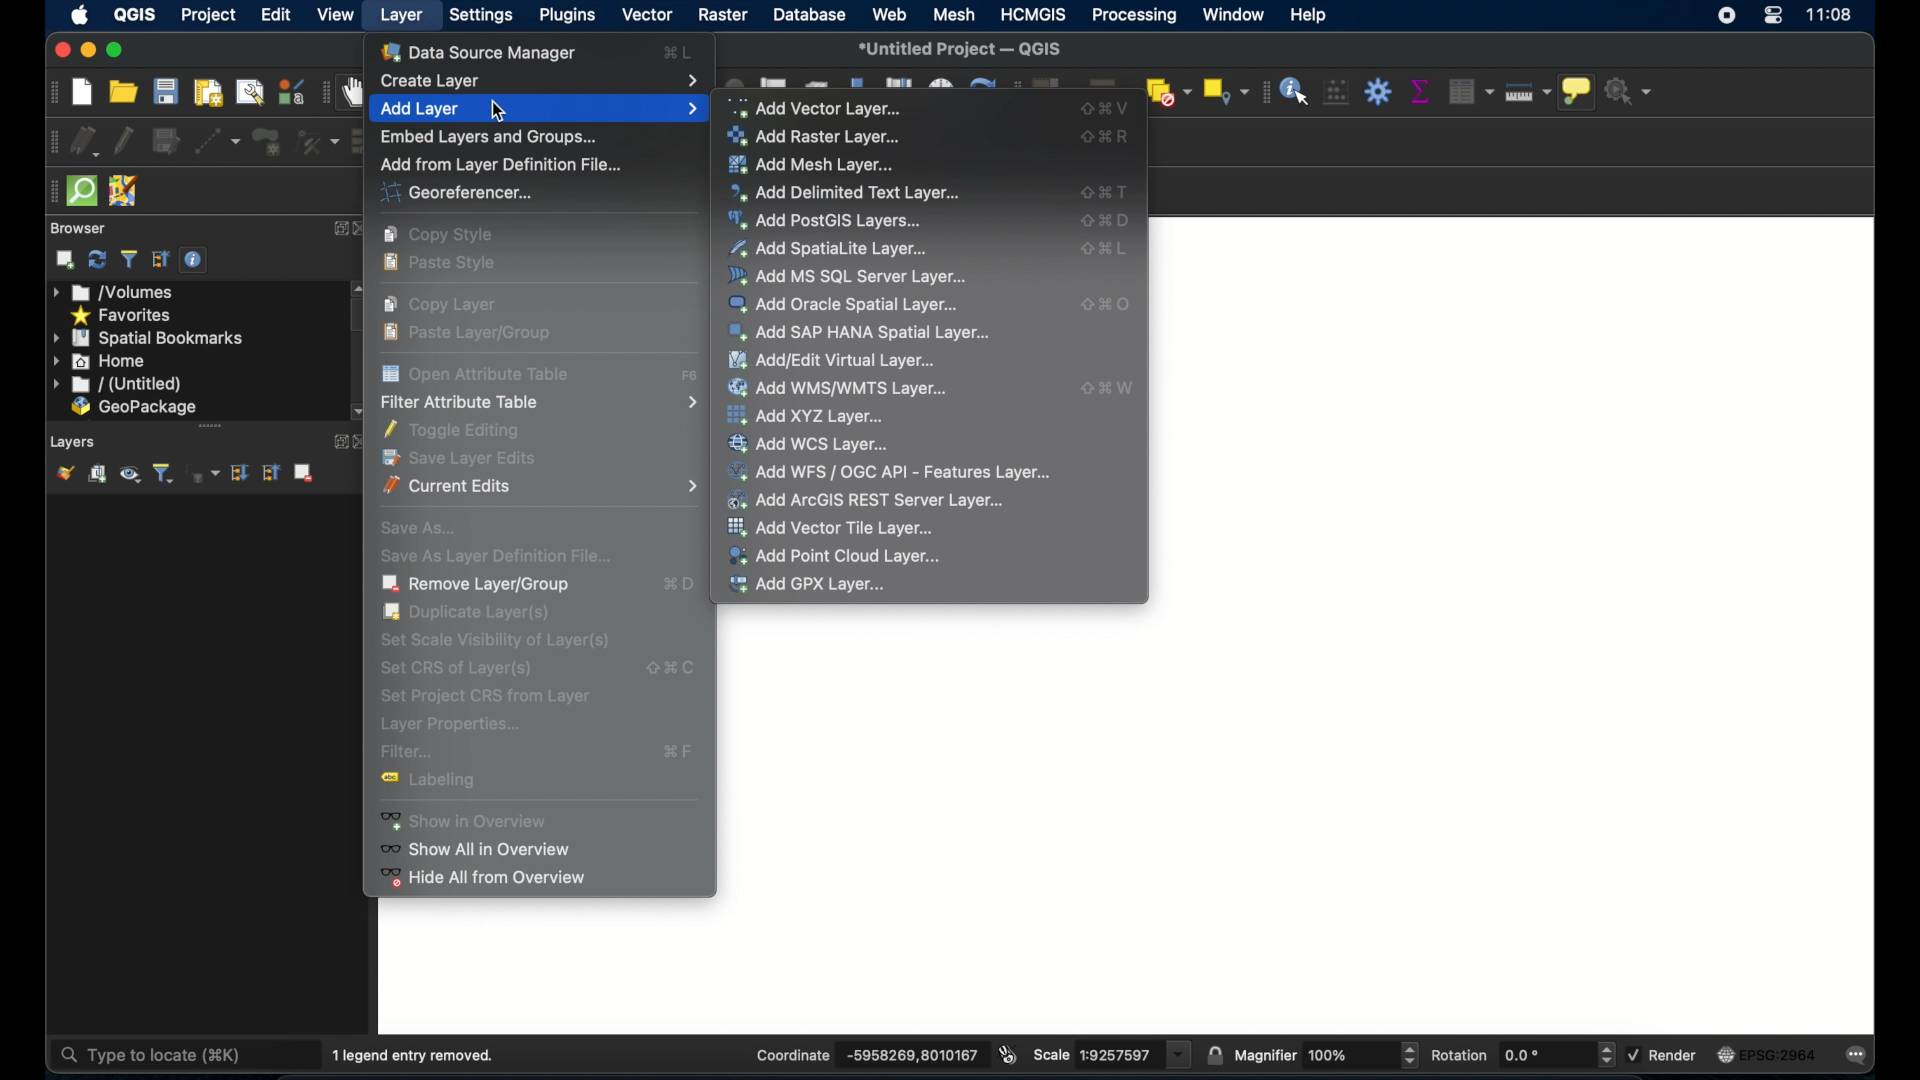  Describe the element at coordinates (476, 820) in the screenshot. I see `show in overview` at that location.